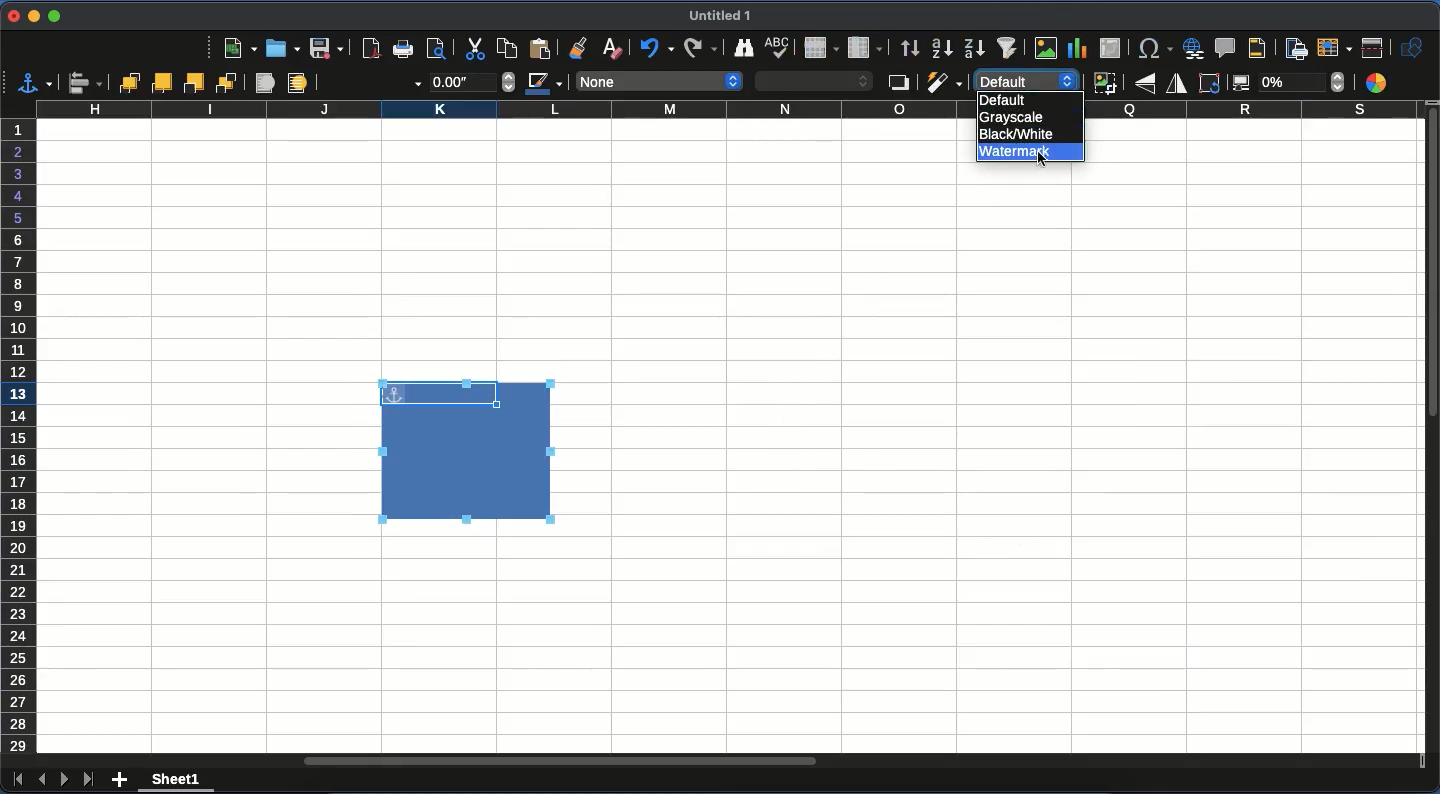 Image resolution: width=1440 pixels, height=794 pixels. I want to click on sort, so click(909, 47).